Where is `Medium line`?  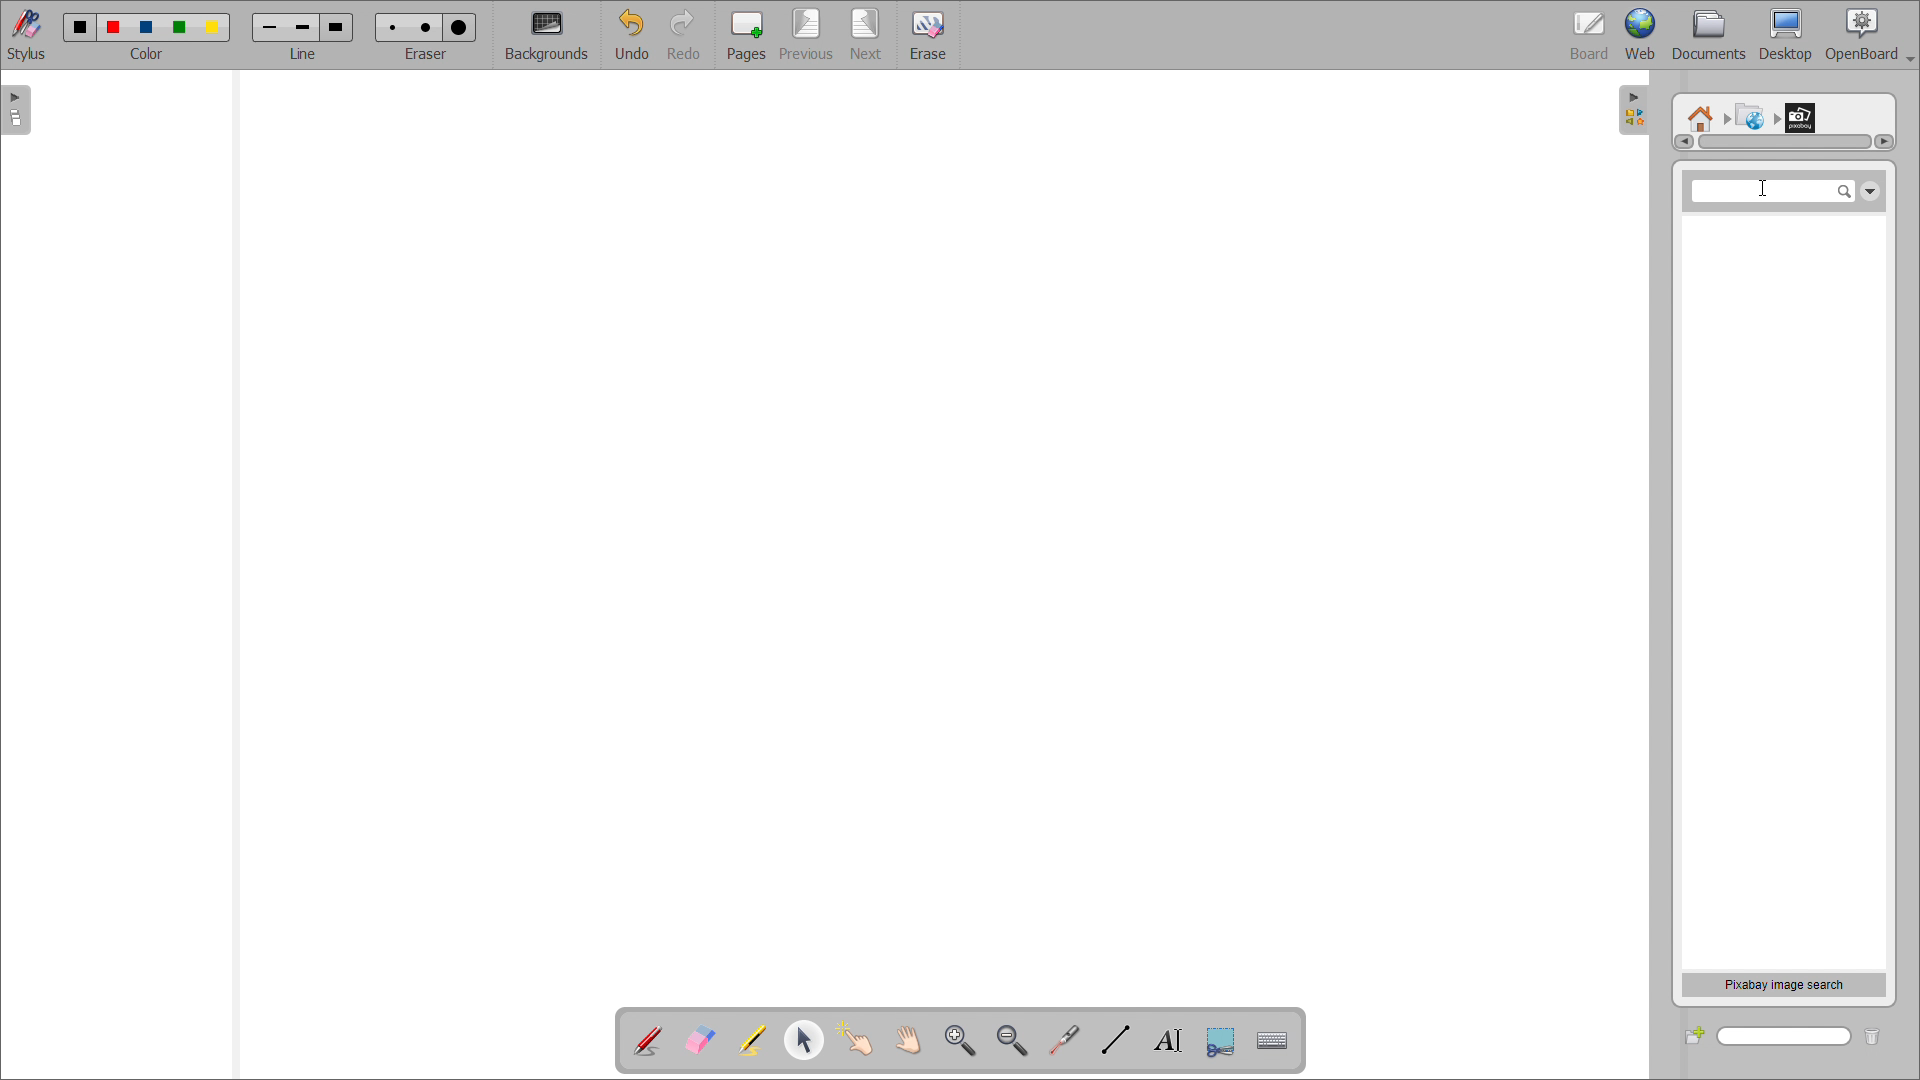 Medium line is located at coordinates (305, 26).